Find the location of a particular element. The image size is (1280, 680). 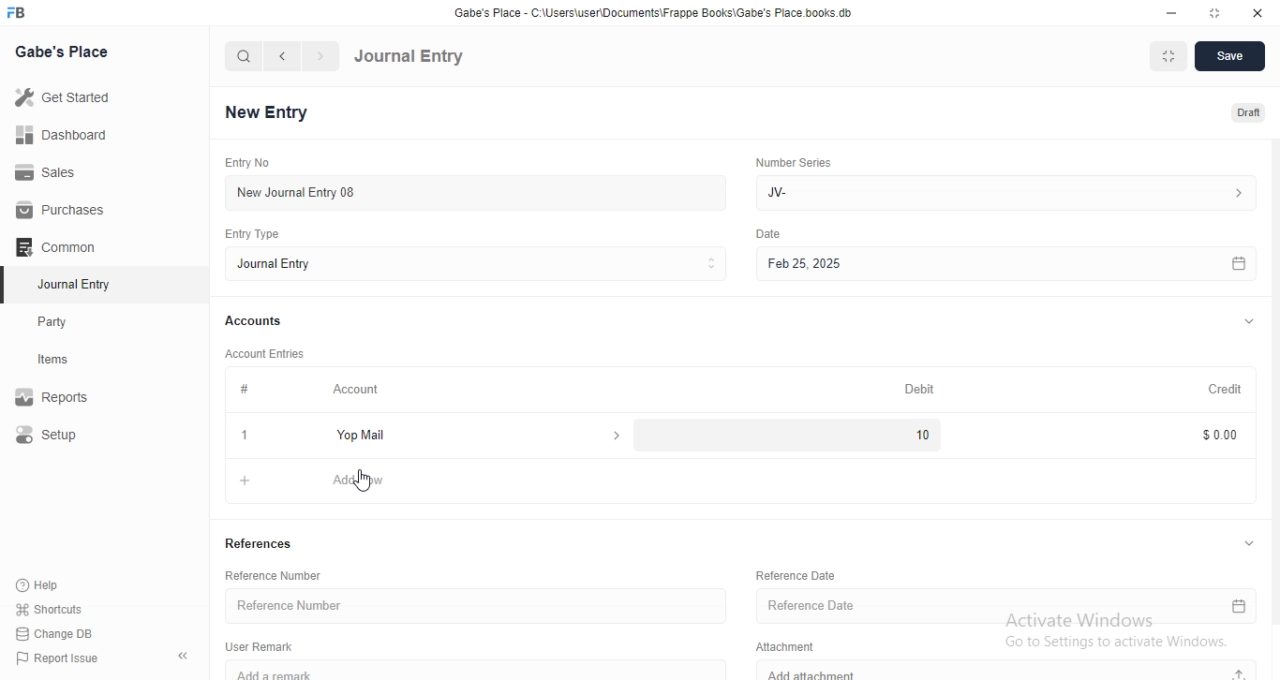

Purchases is located at coordinates (58, 210).